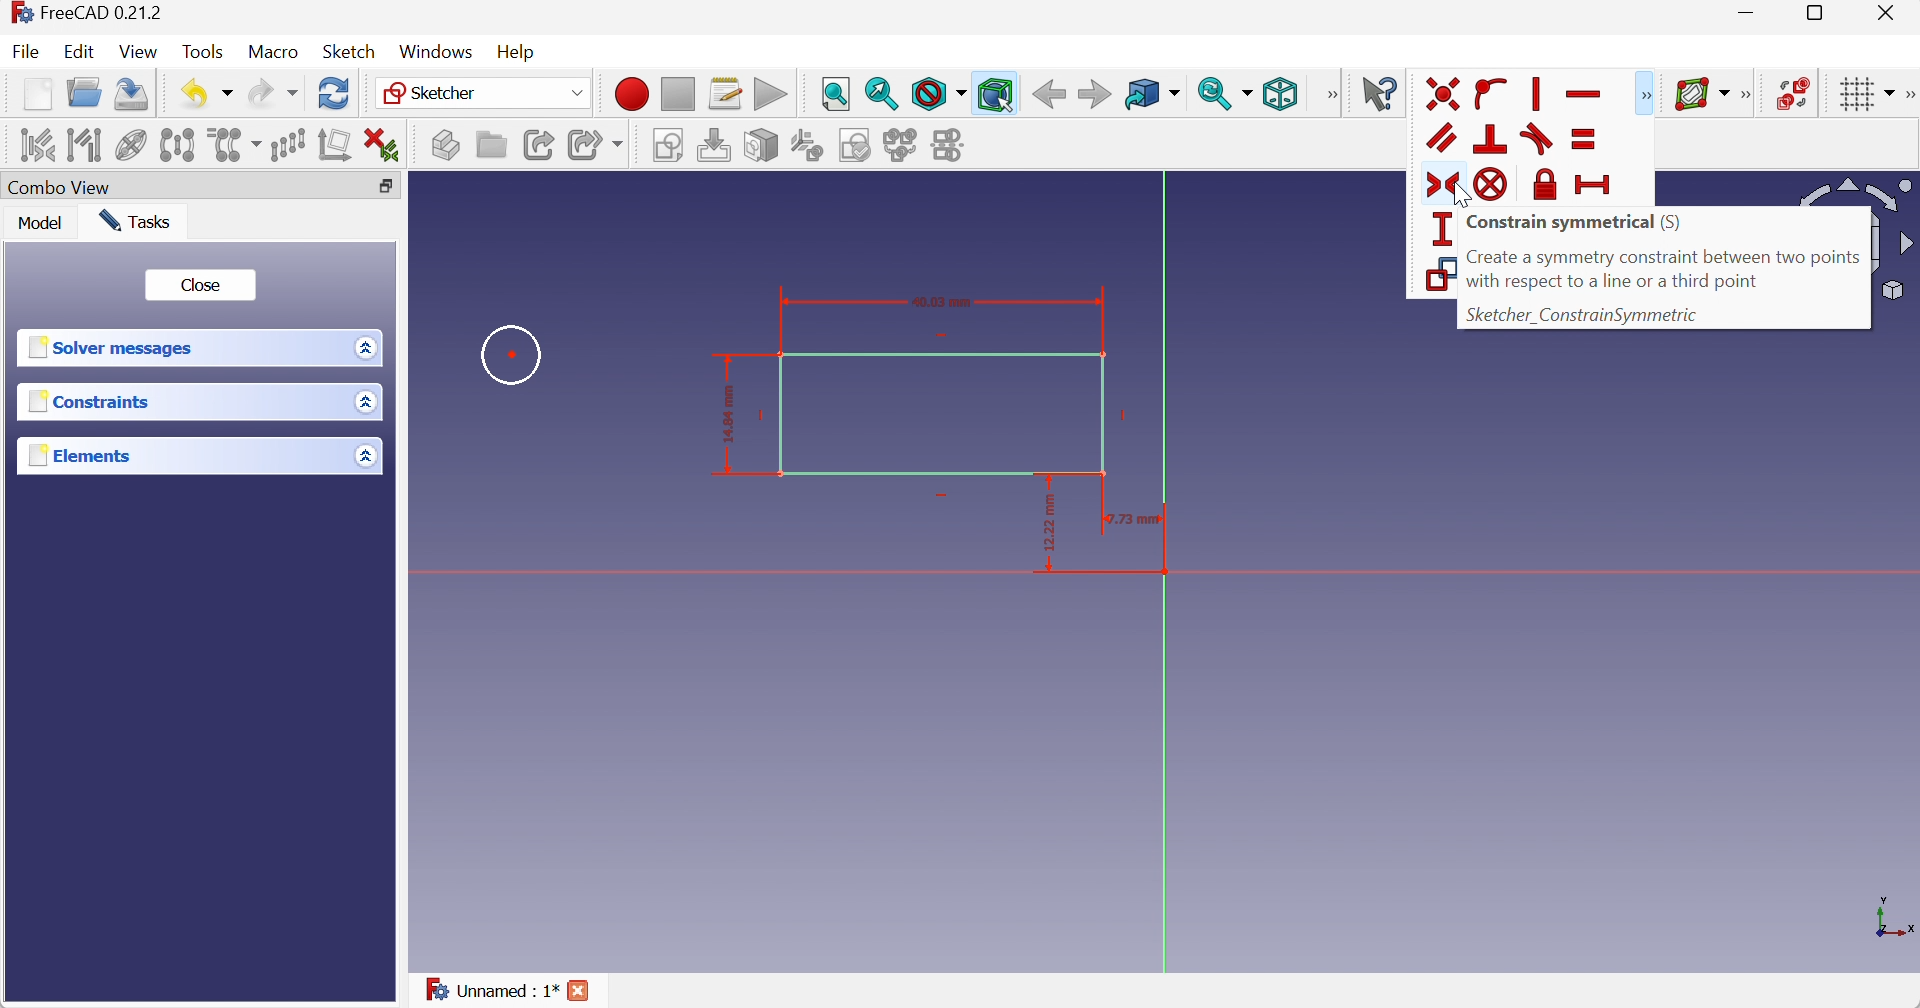 Image resolution: width=1920 pixels, height=1008 pixels. I want to click on Sketcher, so click(487, 94).